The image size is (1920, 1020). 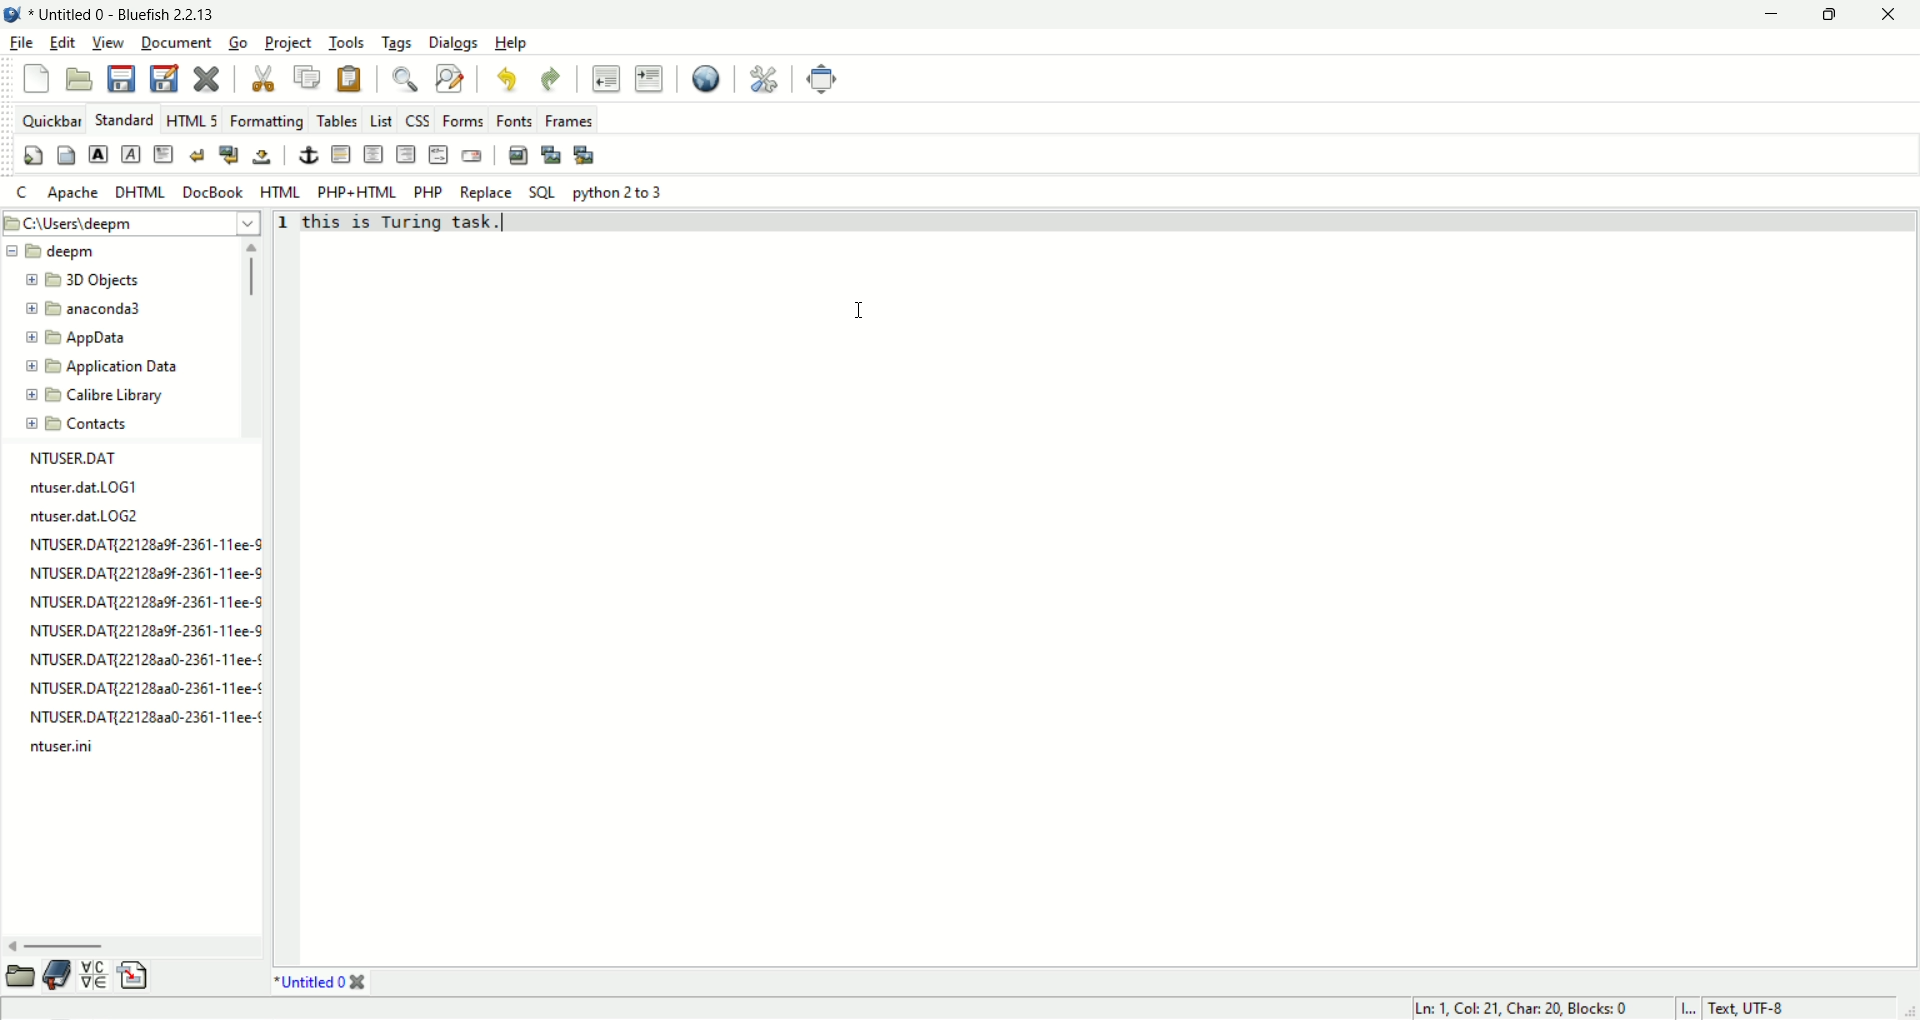 I want to click on close, so click(x=358, y=983).